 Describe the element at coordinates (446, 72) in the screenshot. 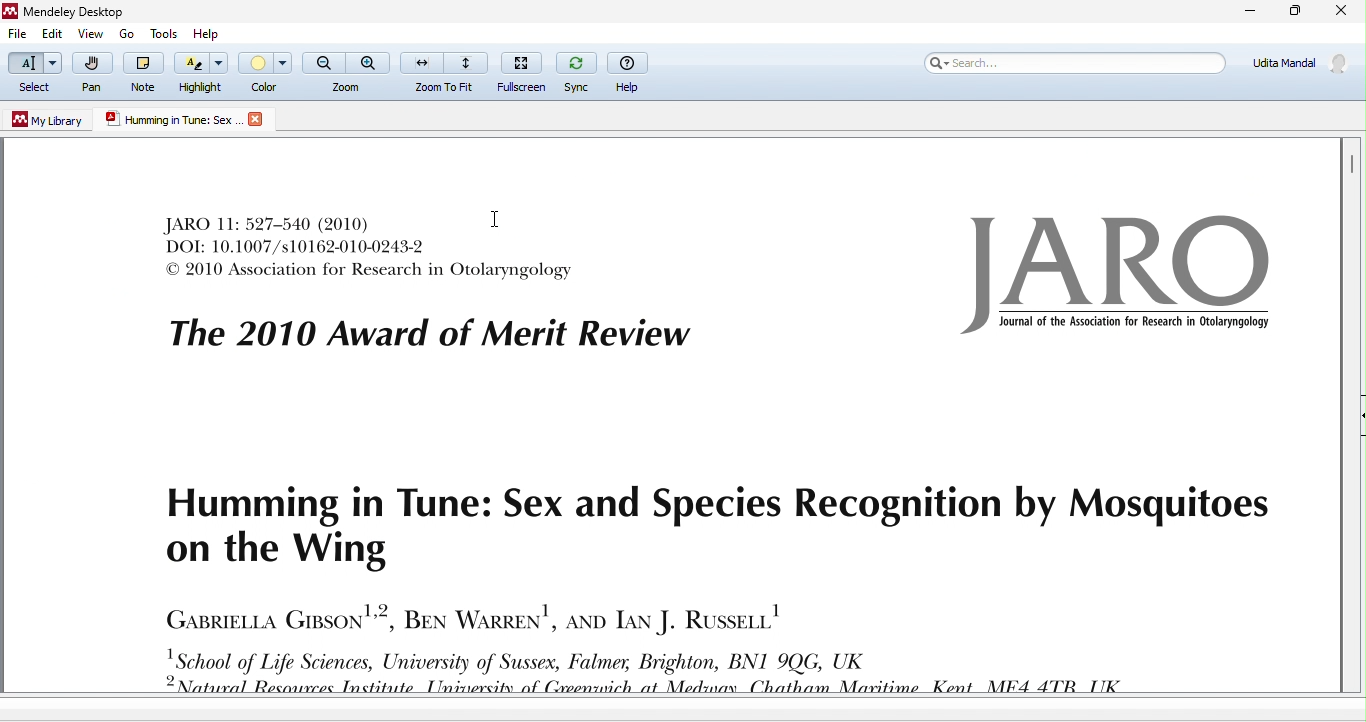

I see `zoom to fit` at that location.